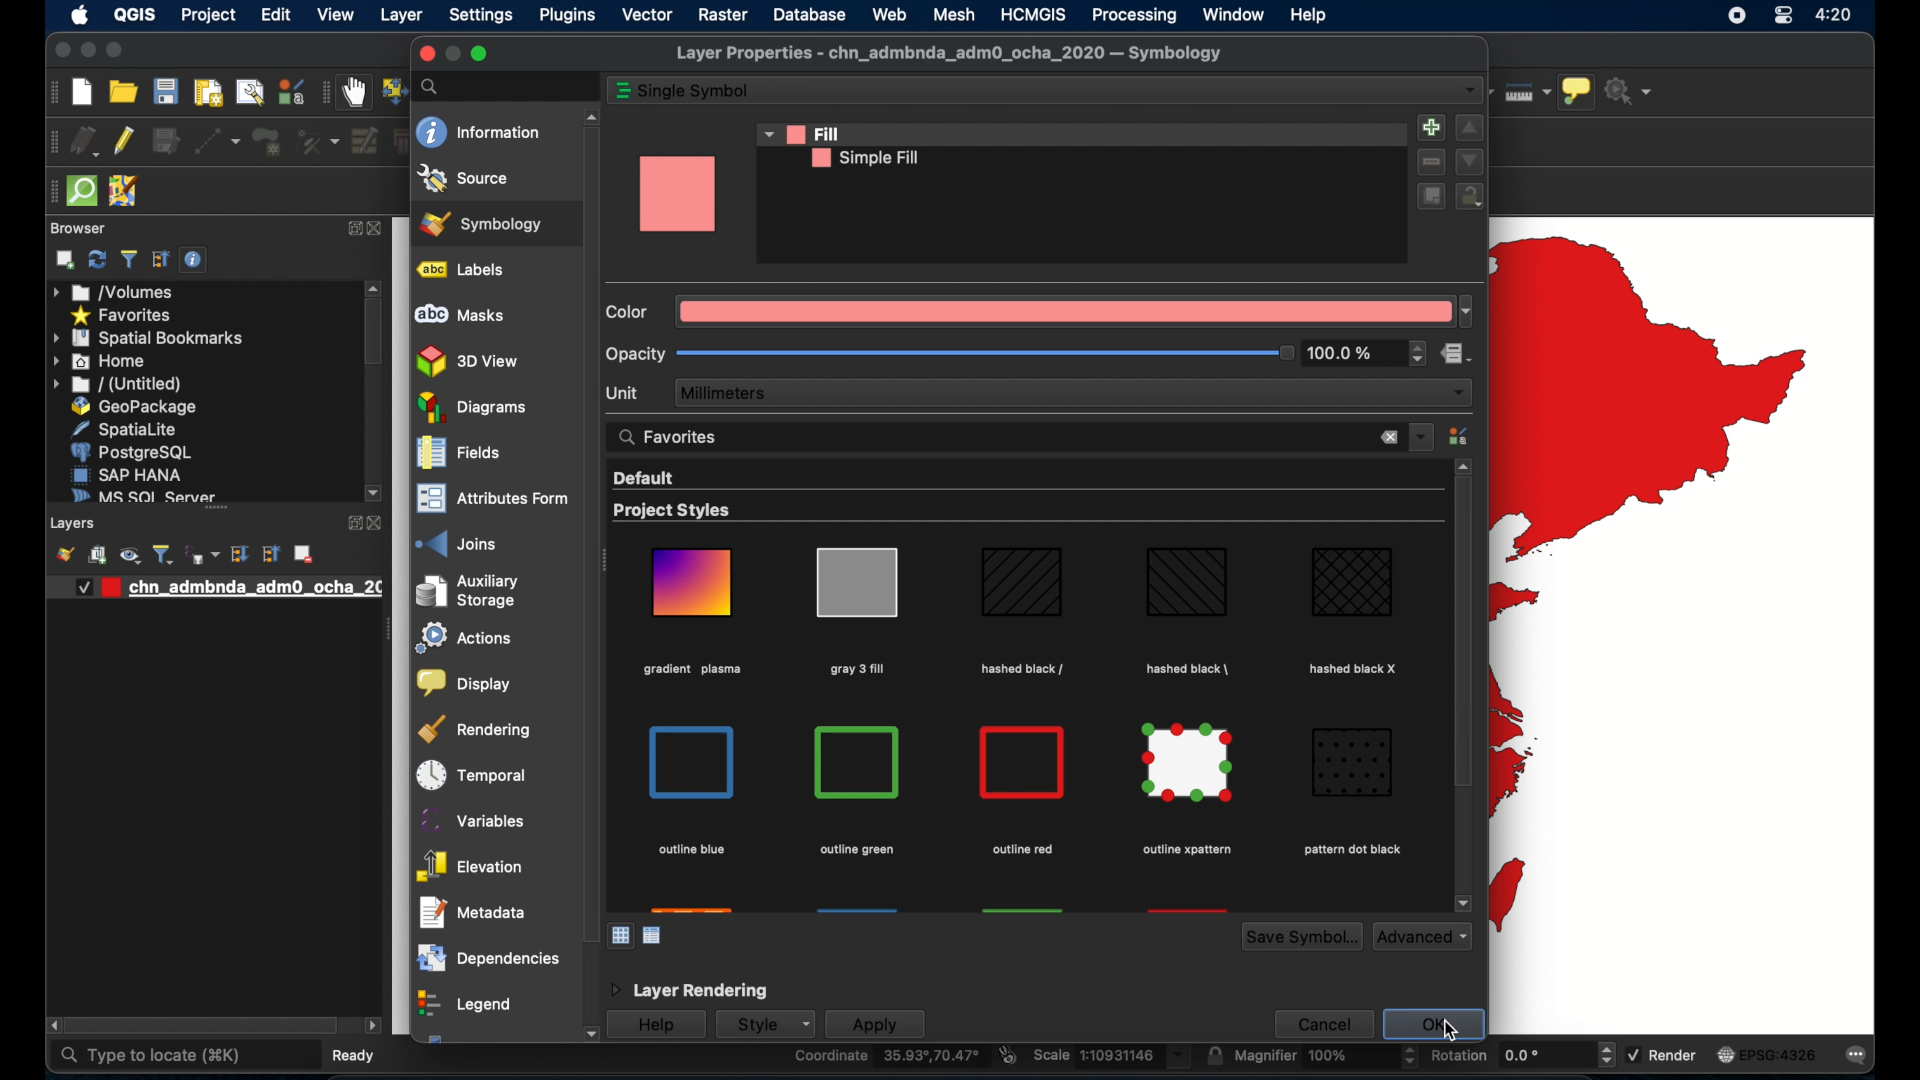 The image size is (1920, 1080). I want to click on QGIS, so click(134, 17).